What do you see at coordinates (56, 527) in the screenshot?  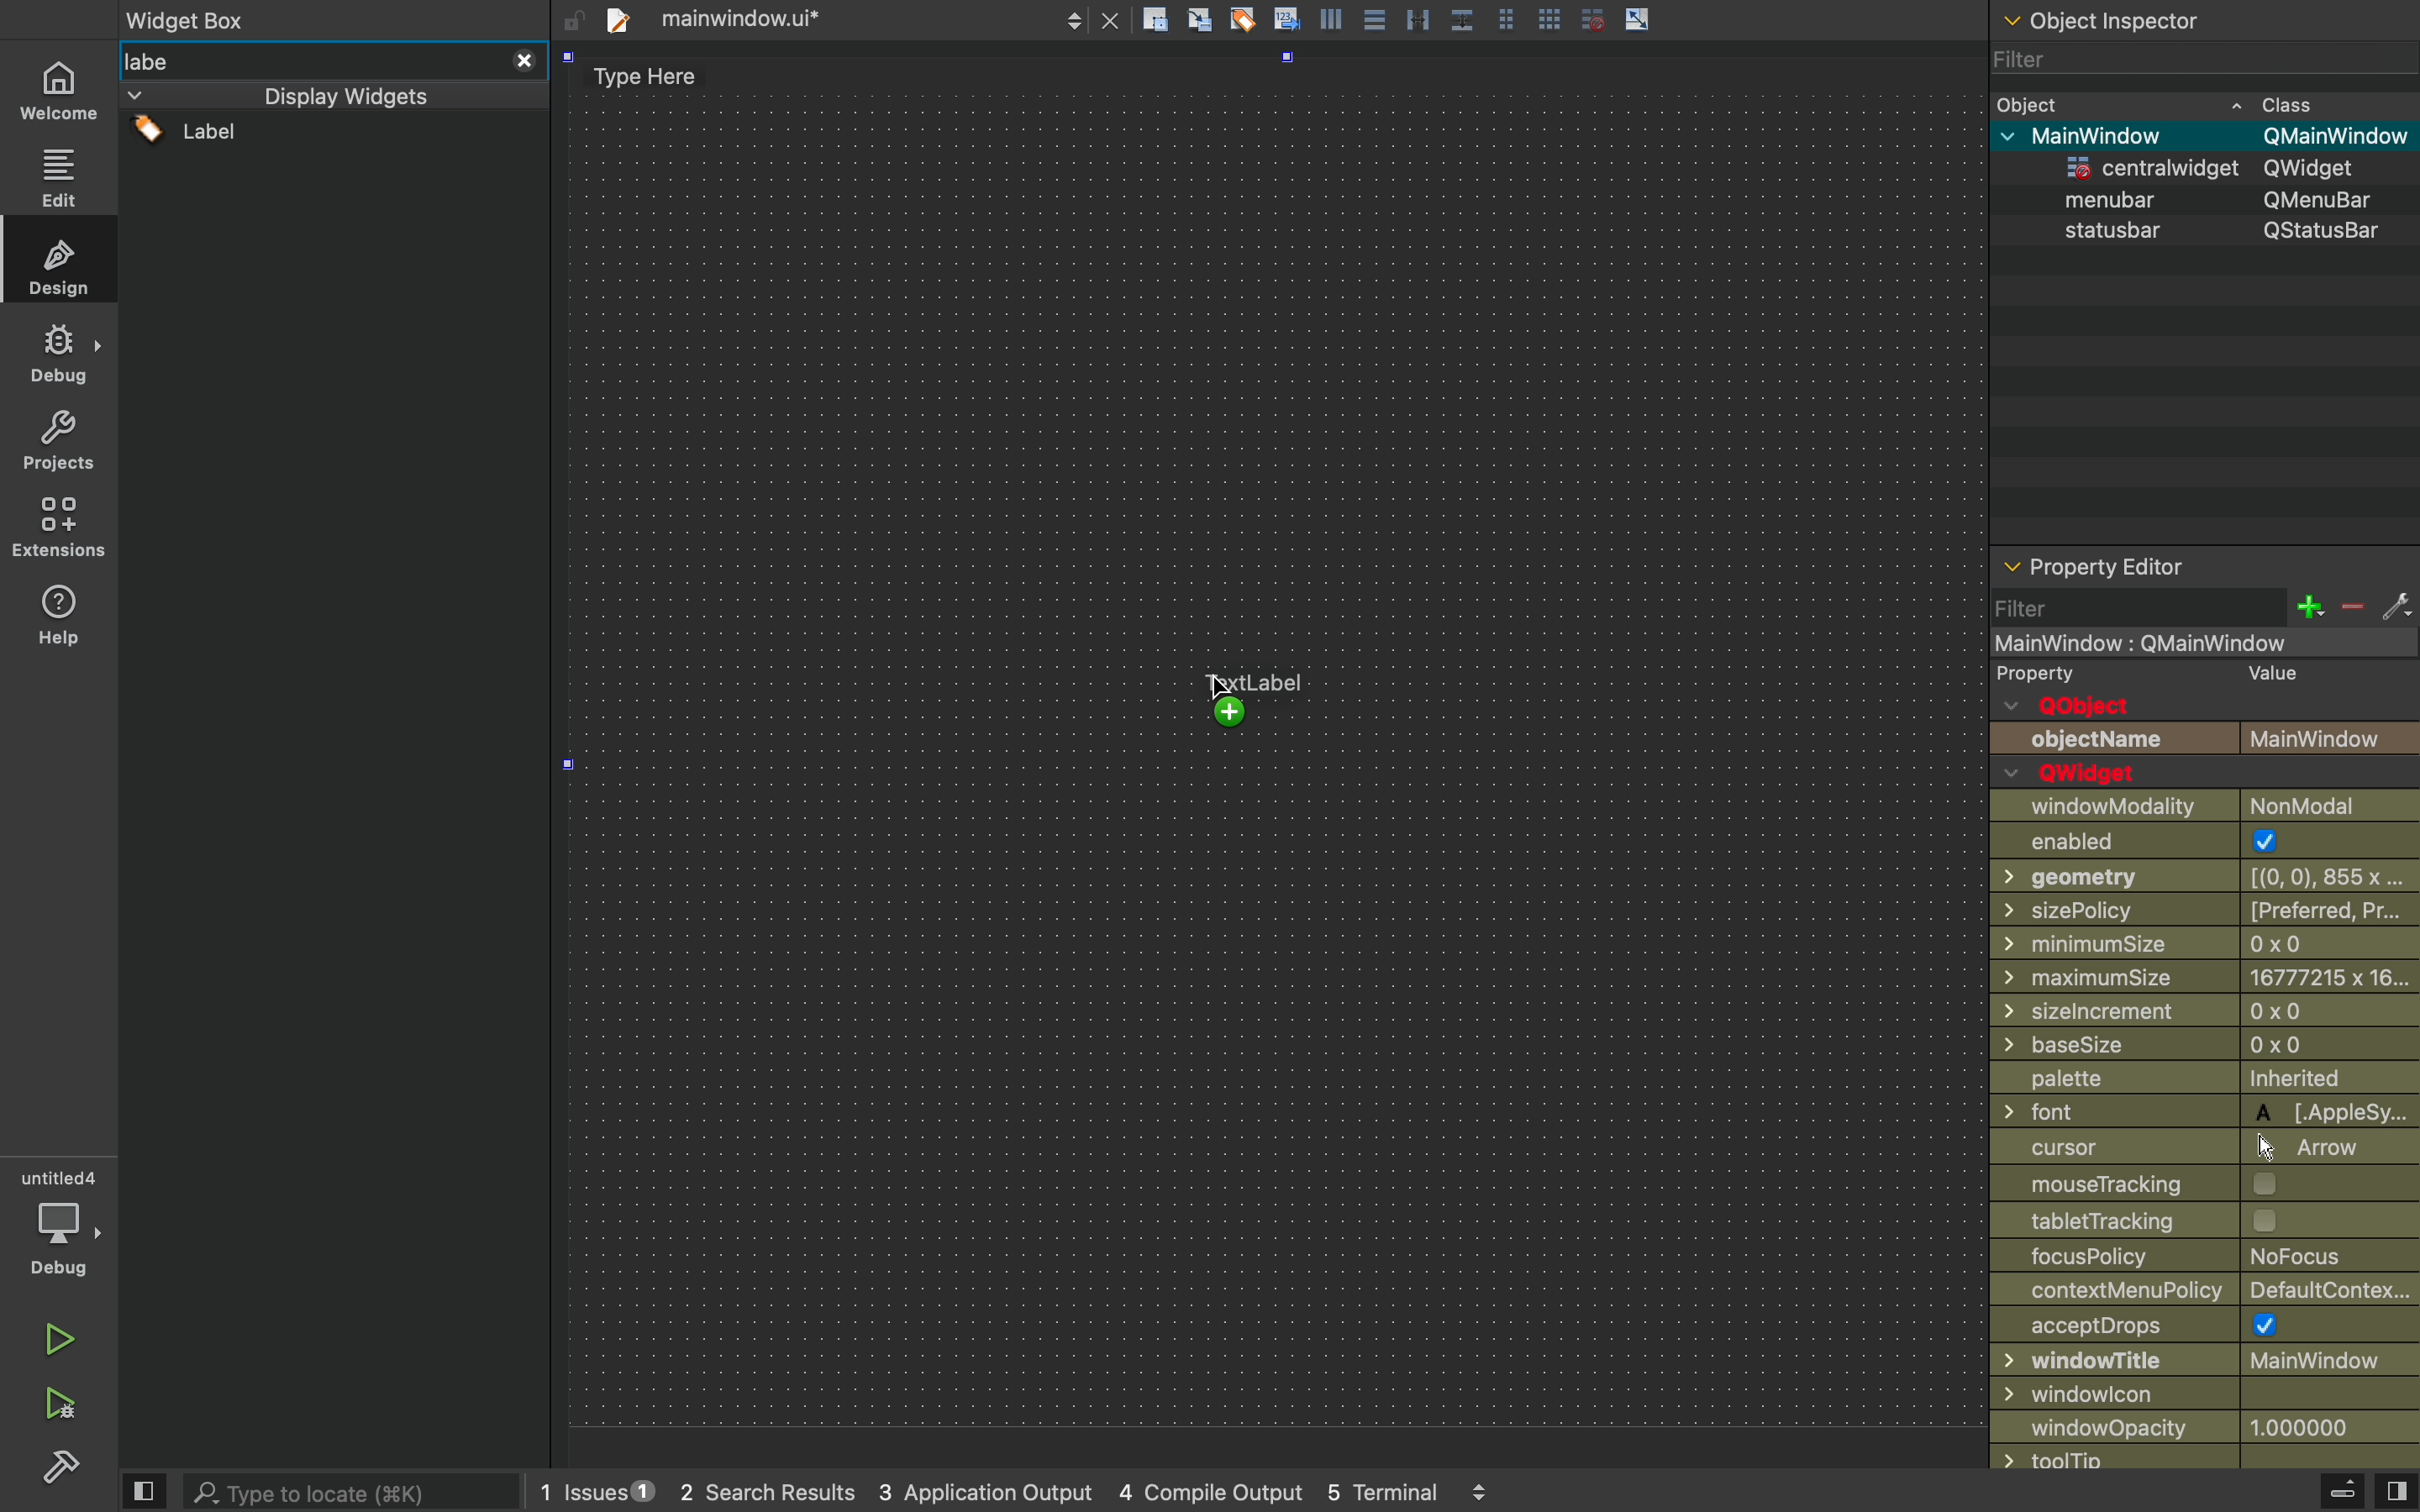 I see `environmnt` at bounding box center [56, 527].